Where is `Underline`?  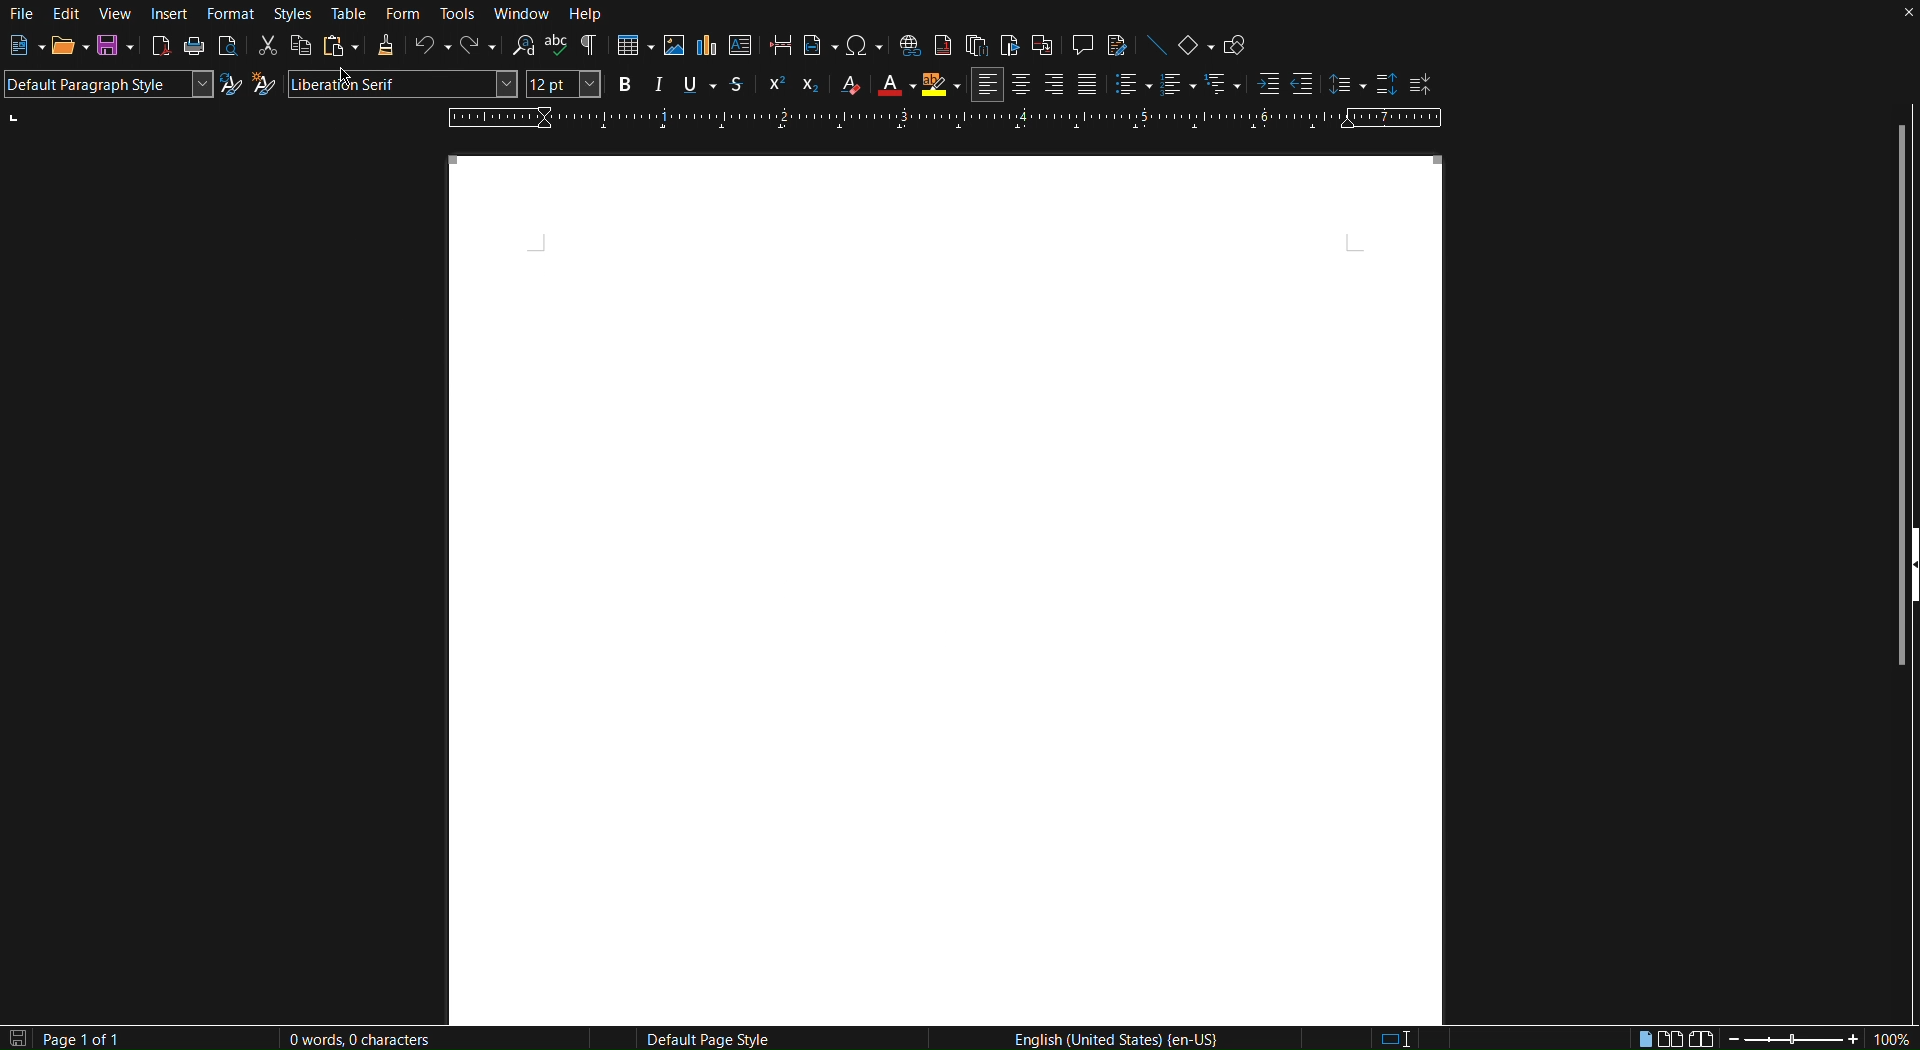 Underline is located at coordinates (698, 84).